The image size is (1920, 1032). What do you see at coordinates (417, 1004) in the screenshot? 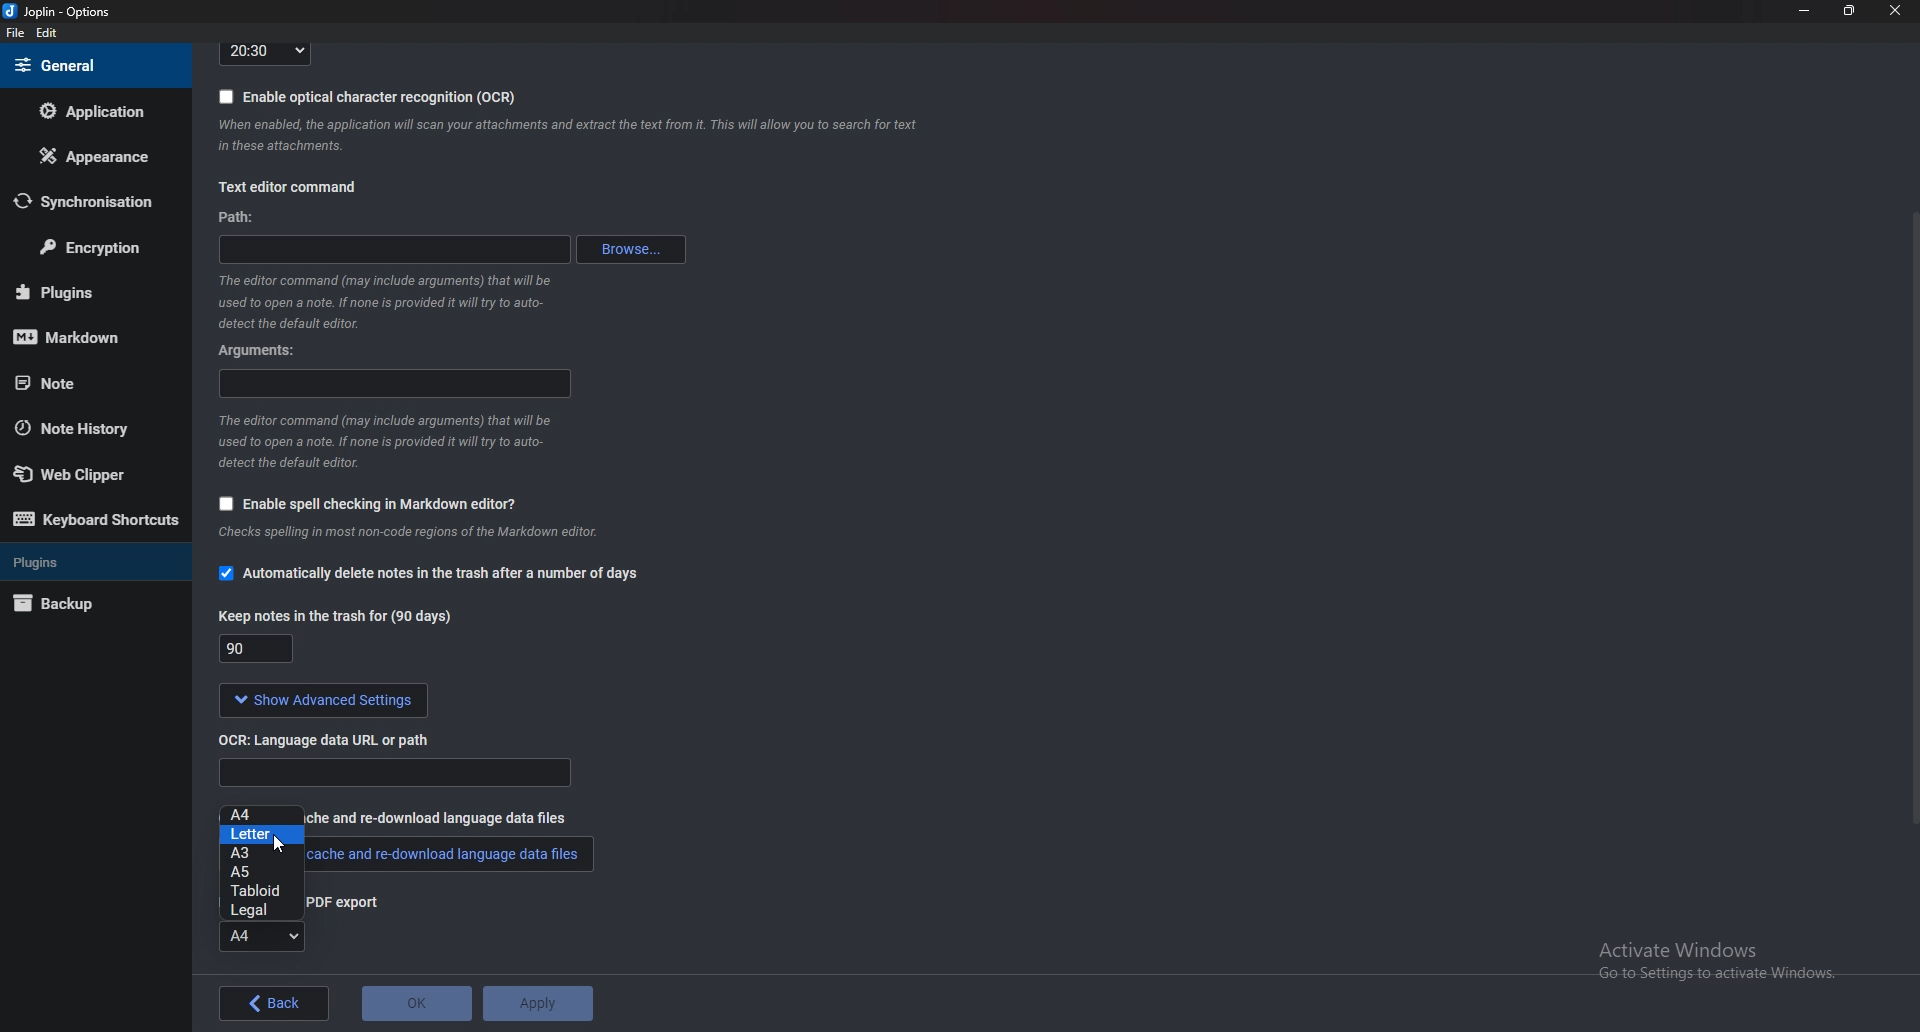
I see `ok` at bounding box center [417, 1004].